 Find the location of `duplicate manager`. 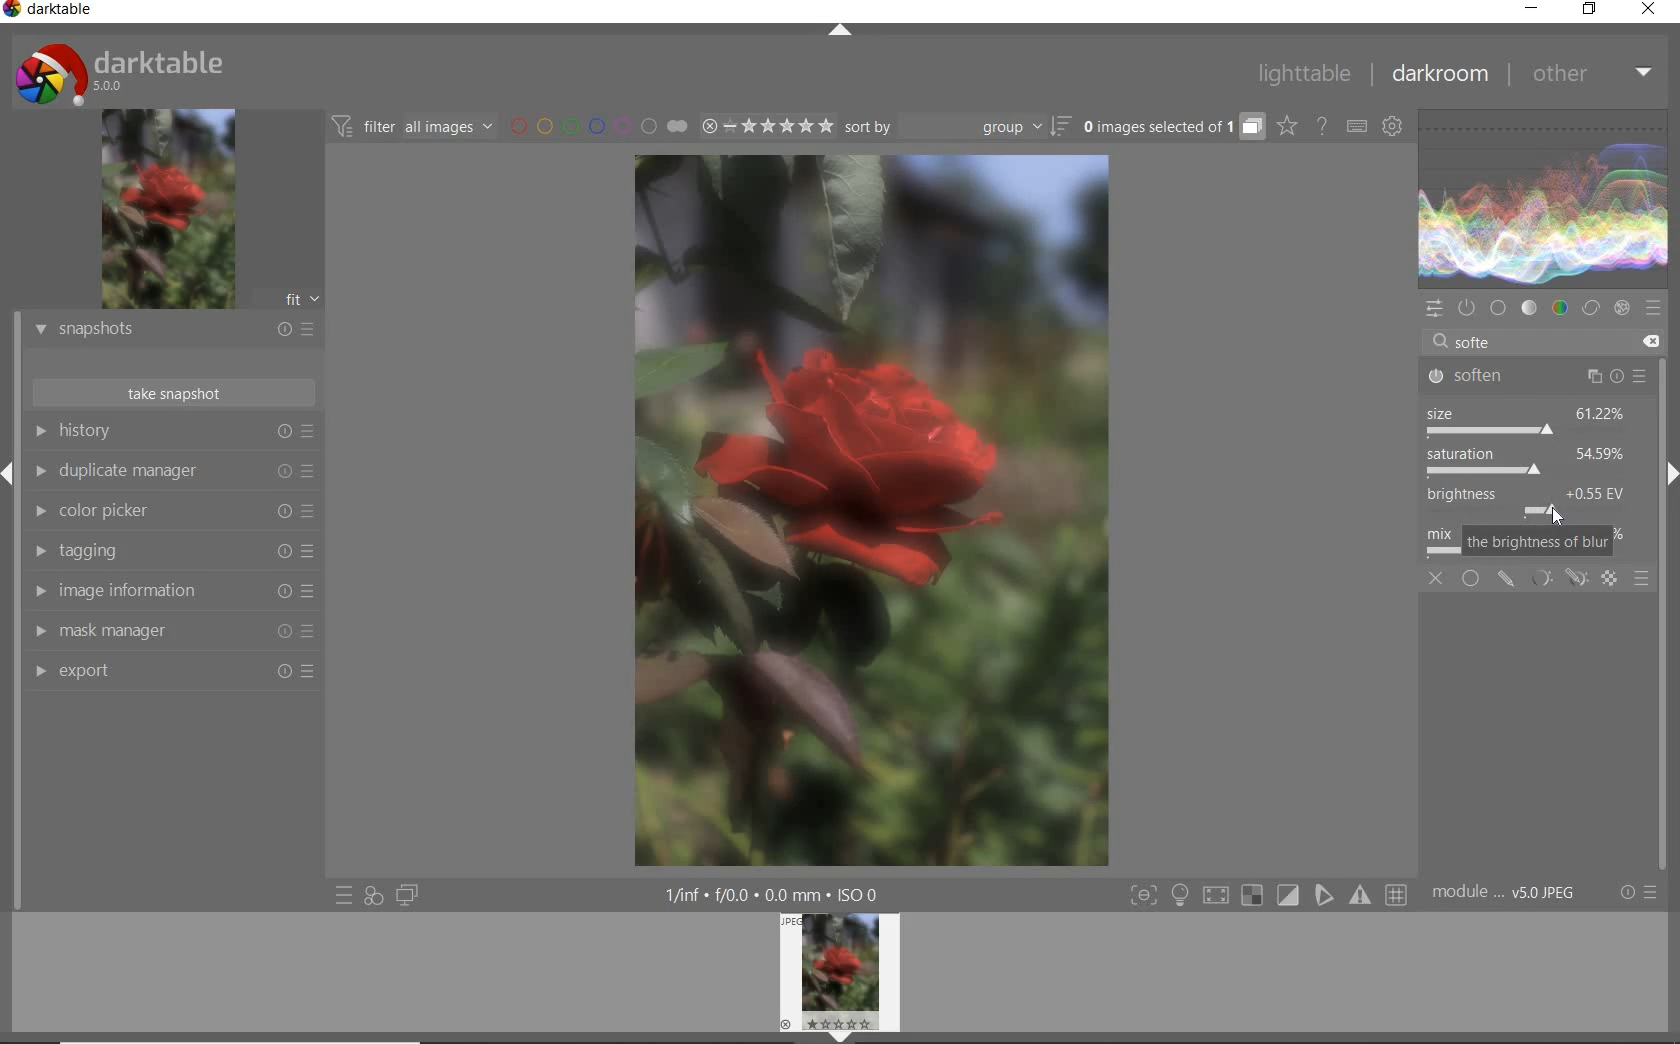

duplicate manager is located at coordinates (172, 472).